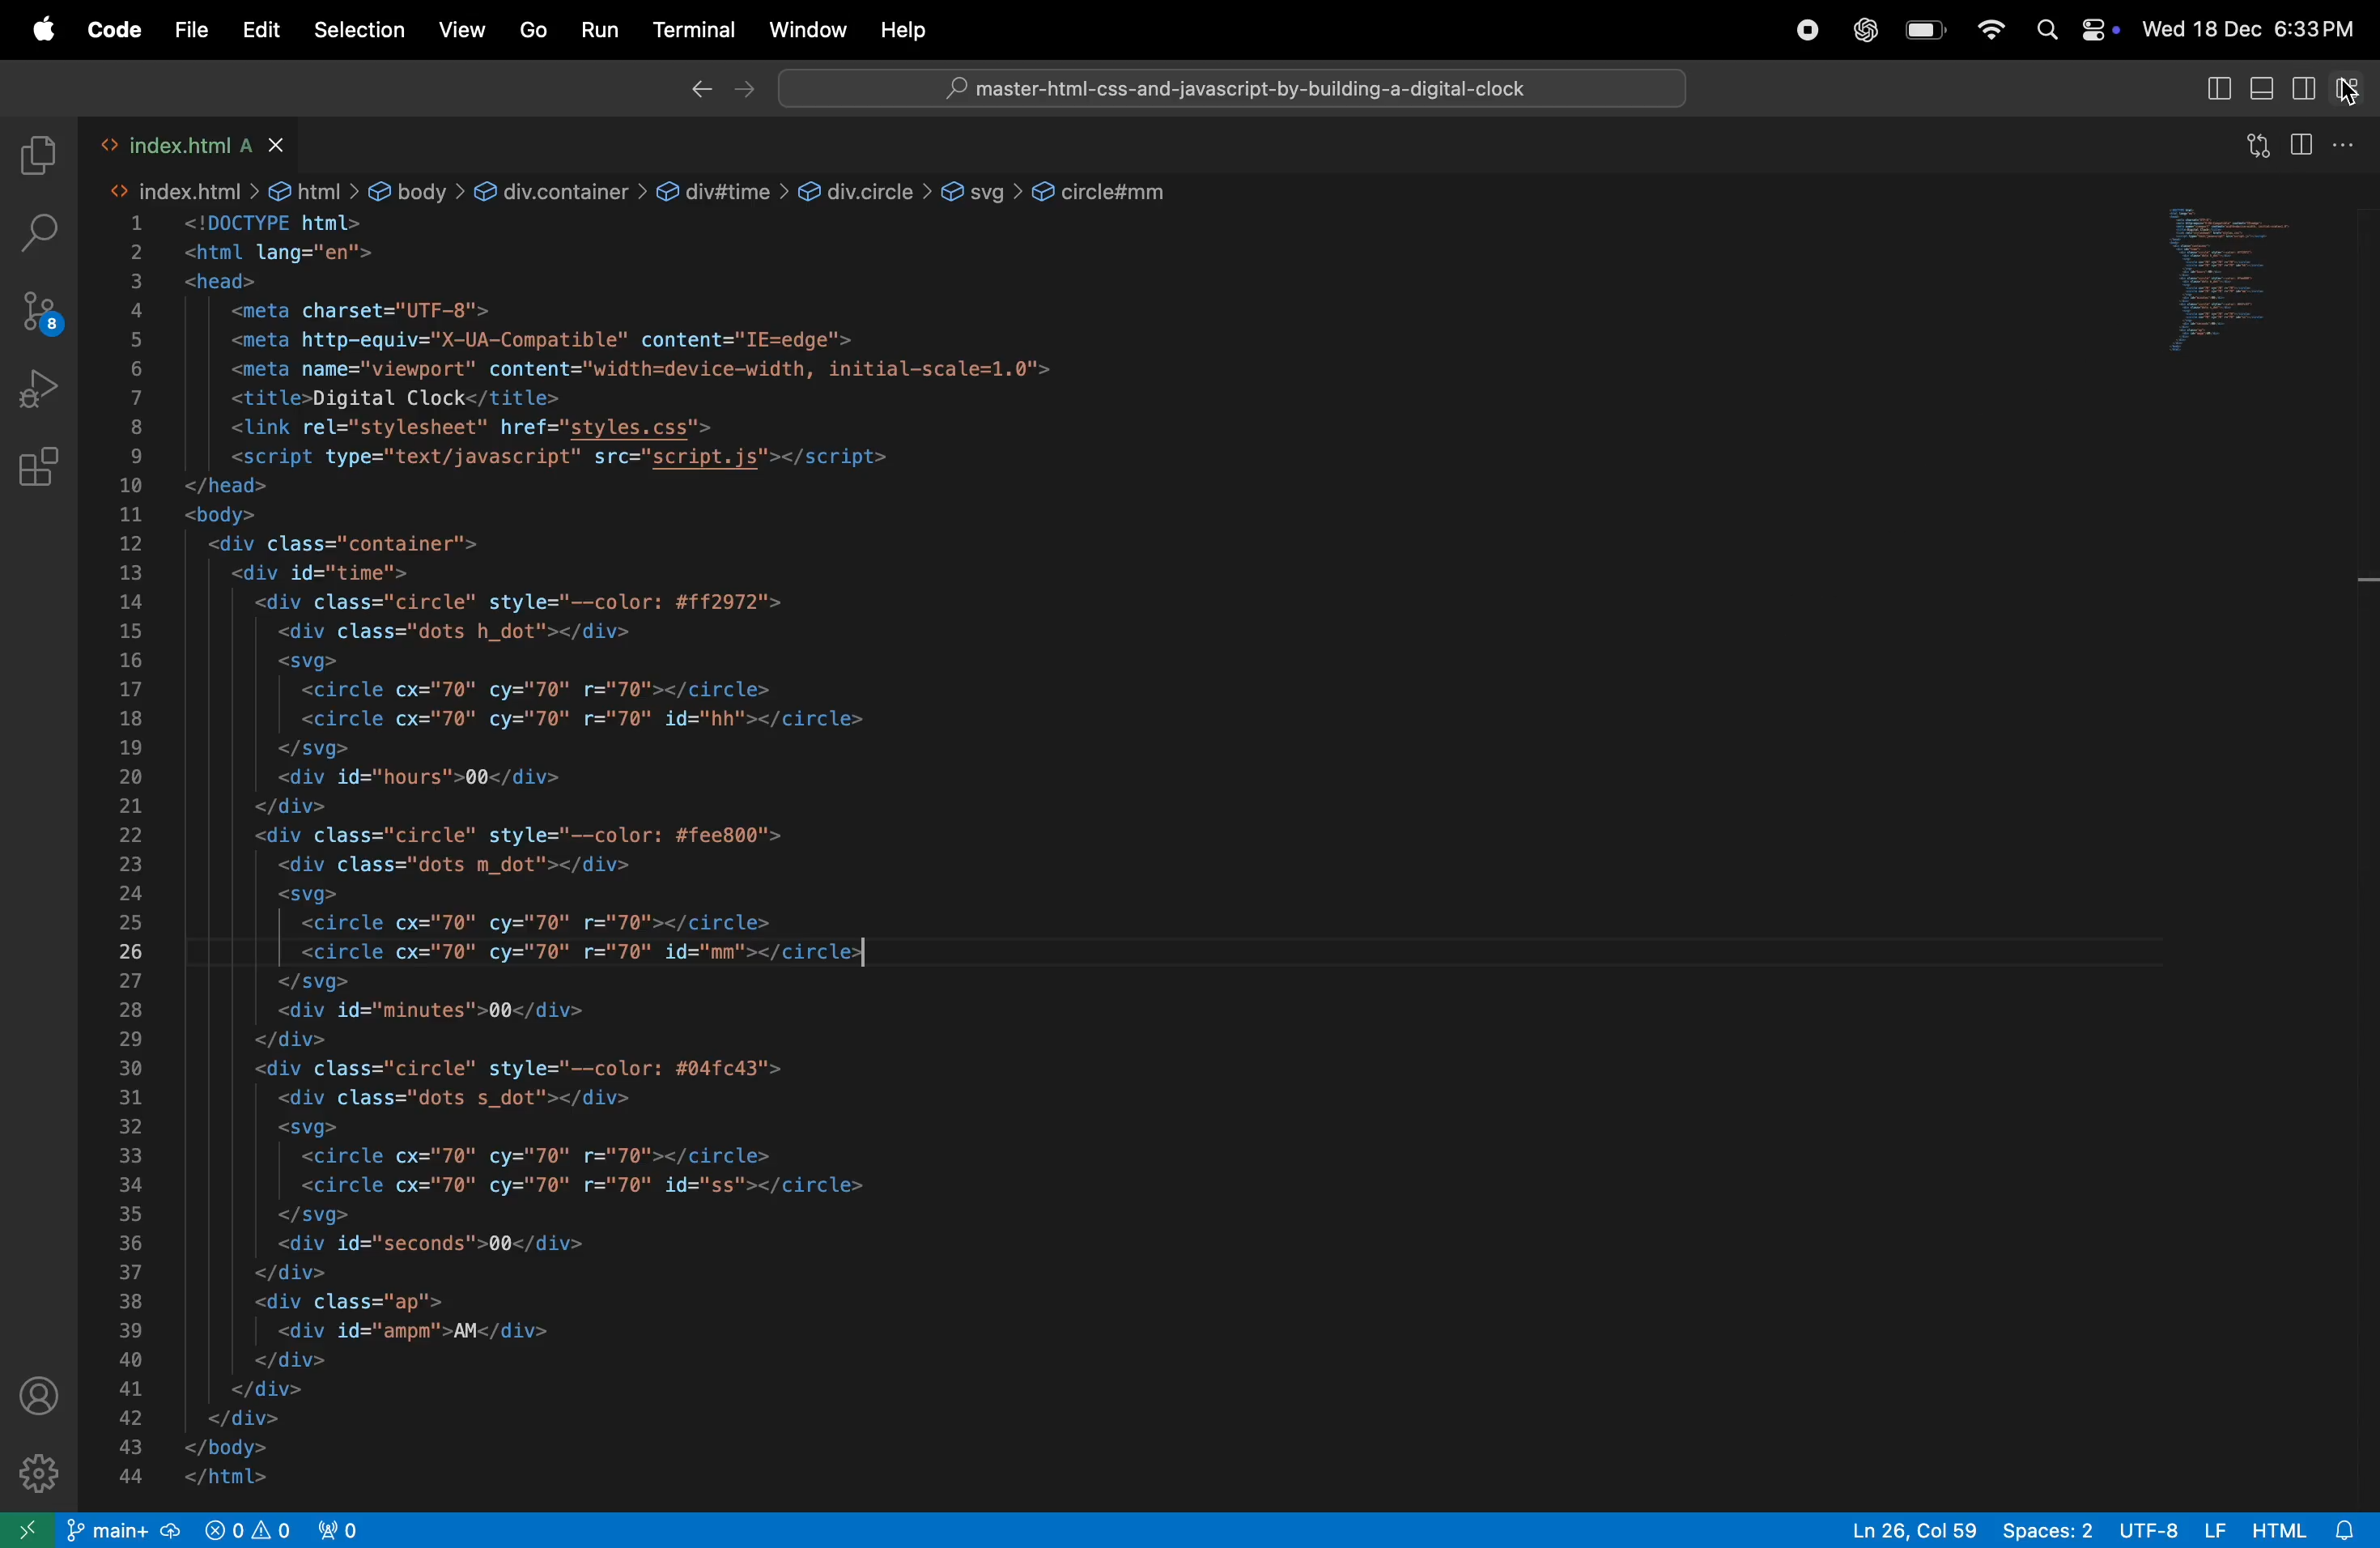 The width and height of the screenshot is (2380, 1548). Describe the element at coordinates (39, 232) in the screenshot. I see `seach` at that location.